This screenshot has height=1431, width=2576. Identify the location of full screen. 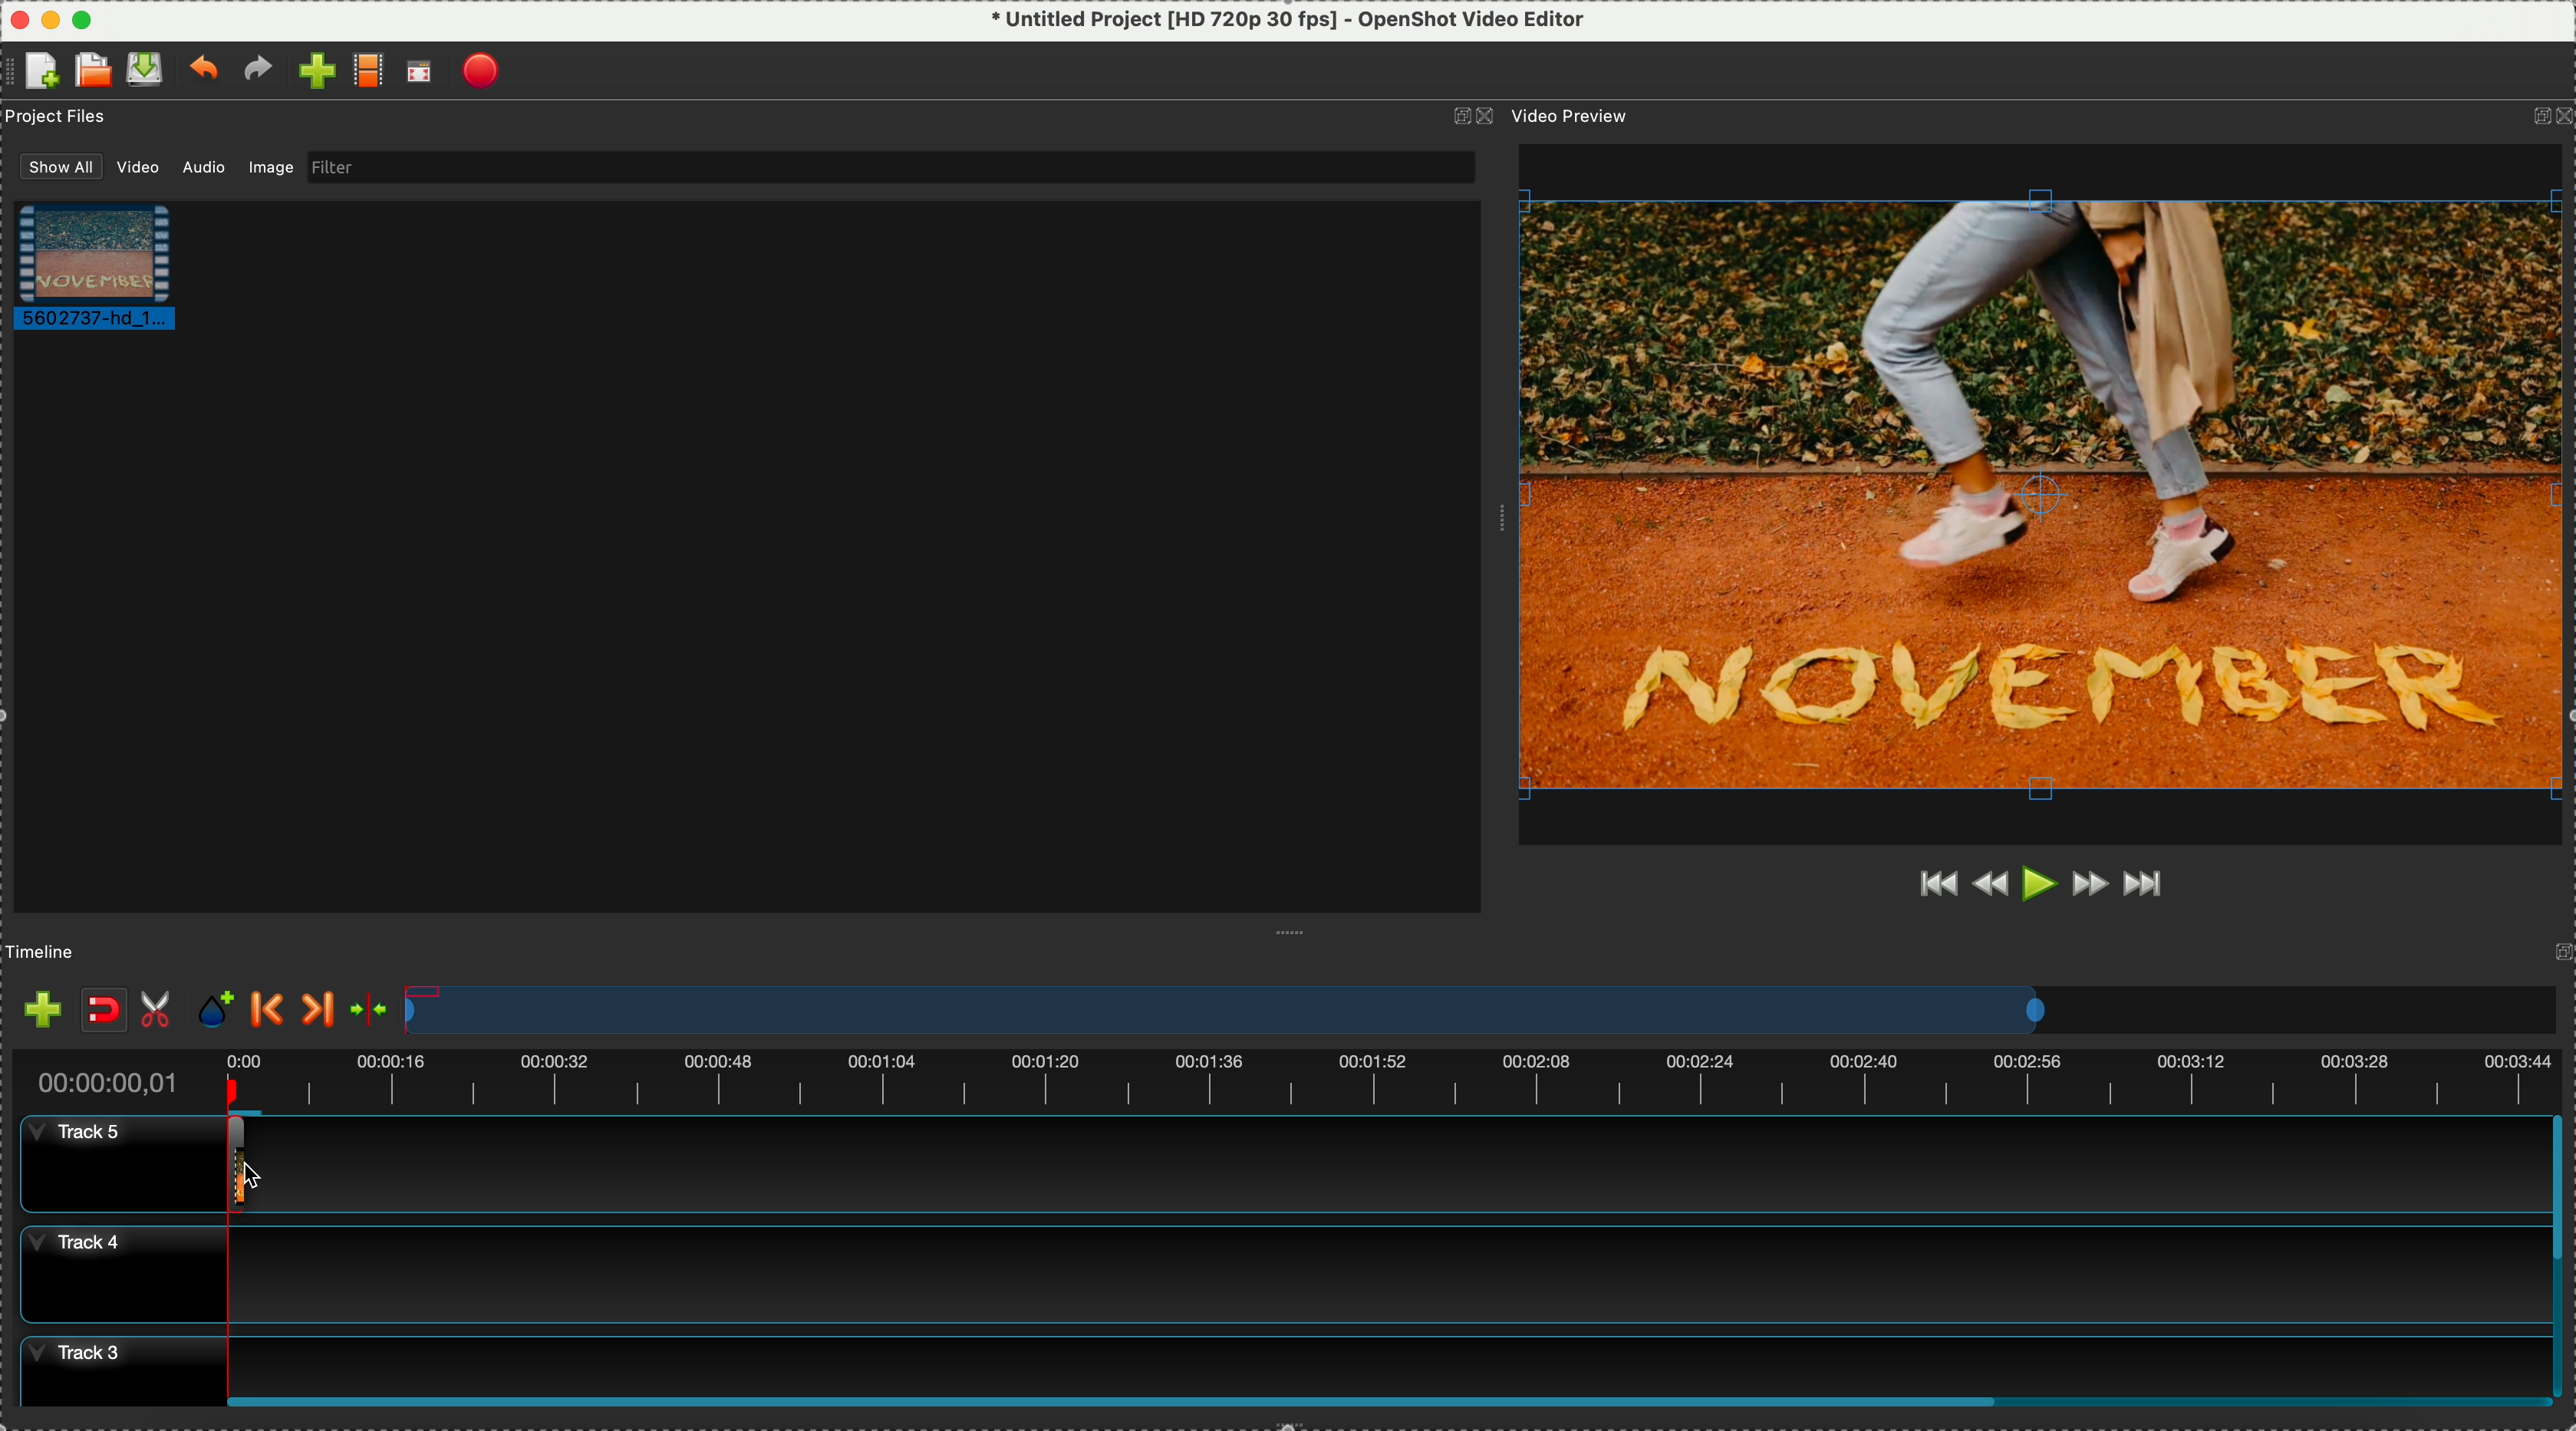
(422, 73).